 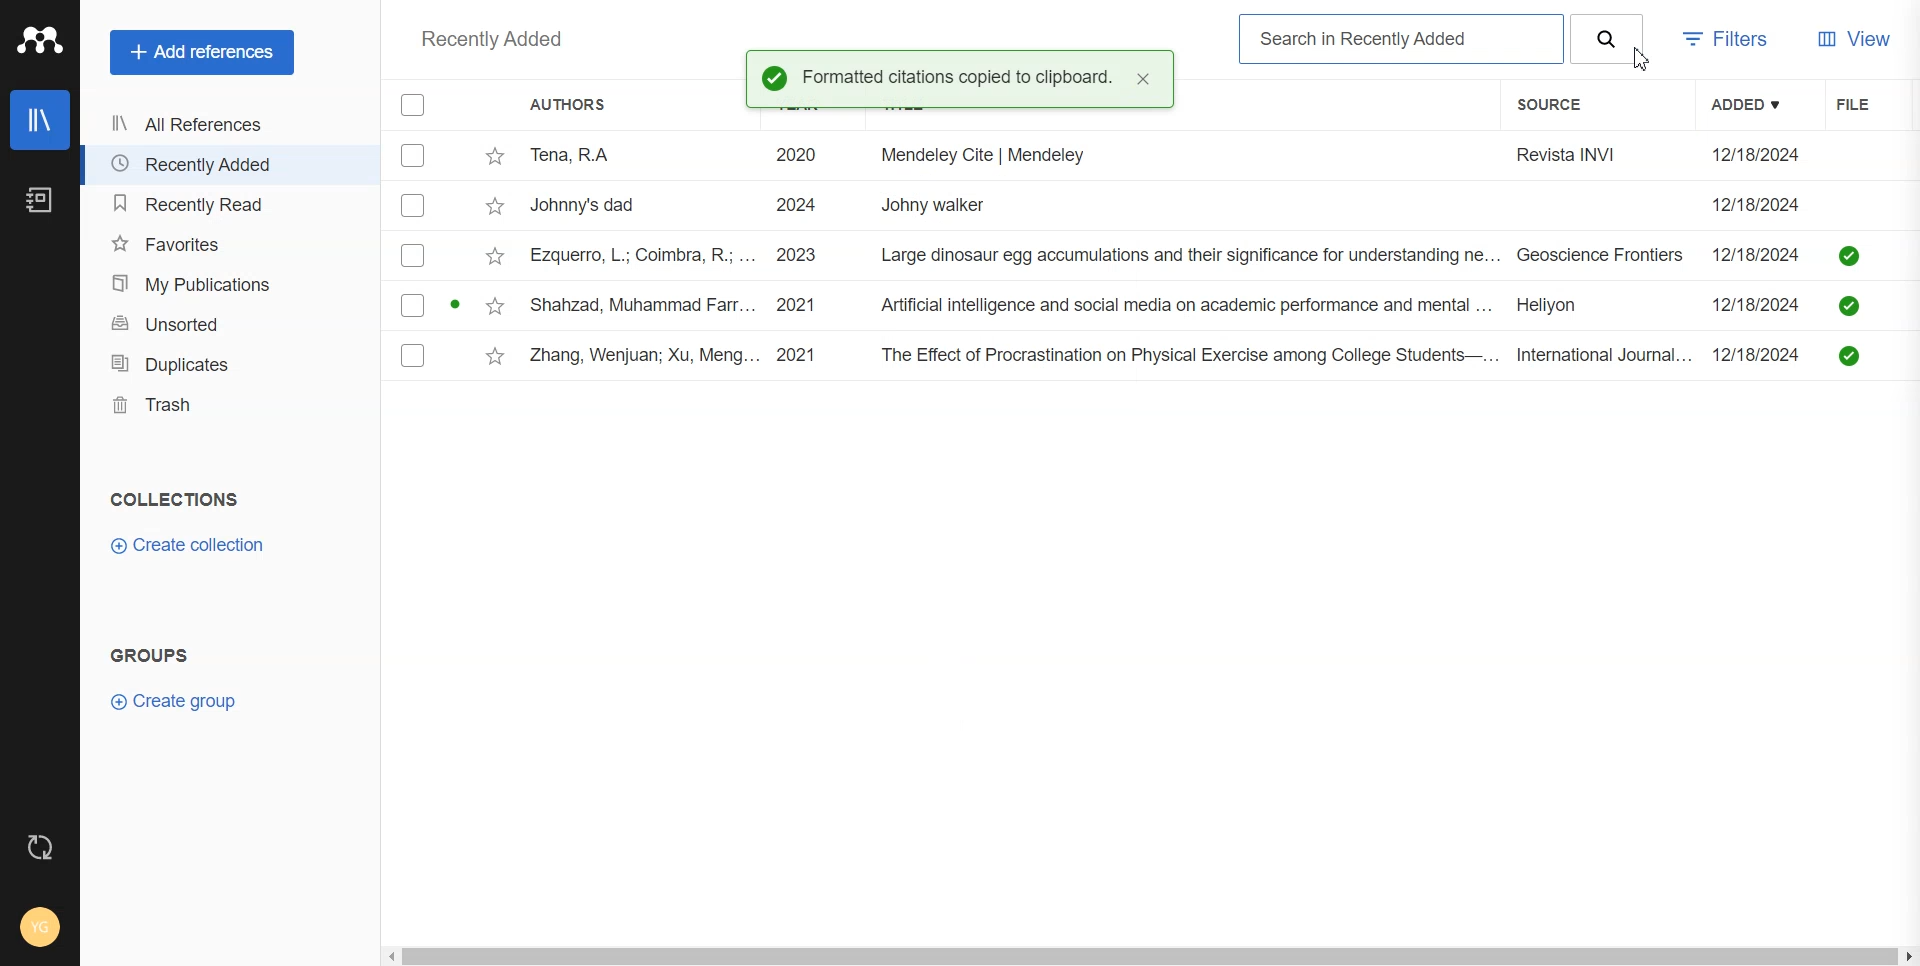 I want to click on Formatted citations copied to clipboard., so click(x=959, y=78).